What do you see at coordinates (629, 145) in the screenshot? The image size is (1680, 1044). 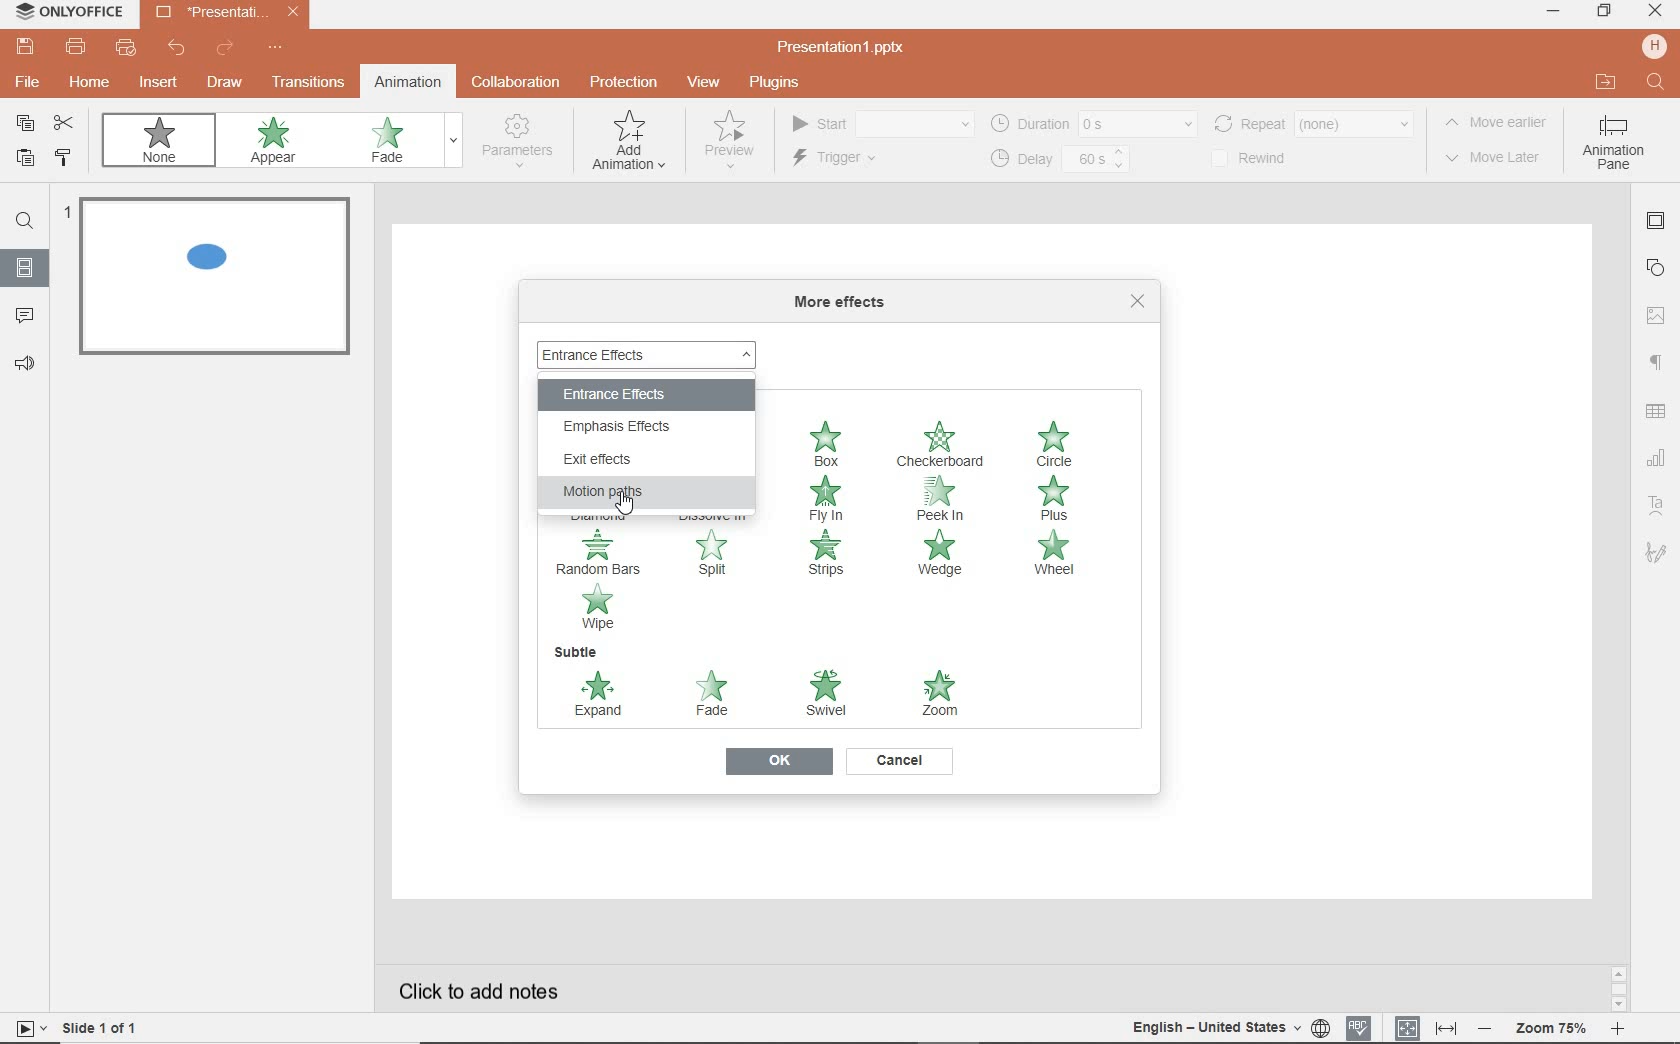 I see `ANIMATION` at bounding box center [629, 145].